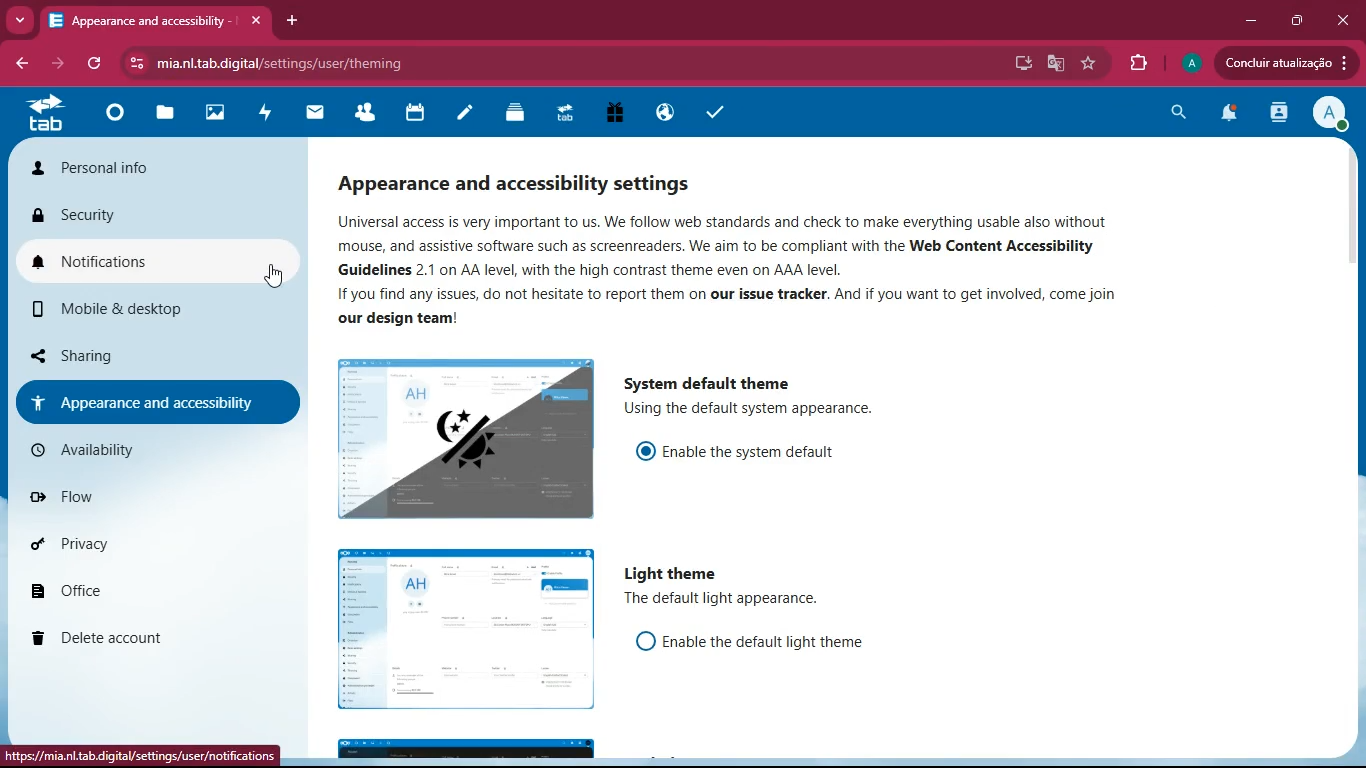 The image size is (1366, 768). What do you see at coordinates (141, 449) in the screenshot?
I see `availability` at bounding box center [141, 449].